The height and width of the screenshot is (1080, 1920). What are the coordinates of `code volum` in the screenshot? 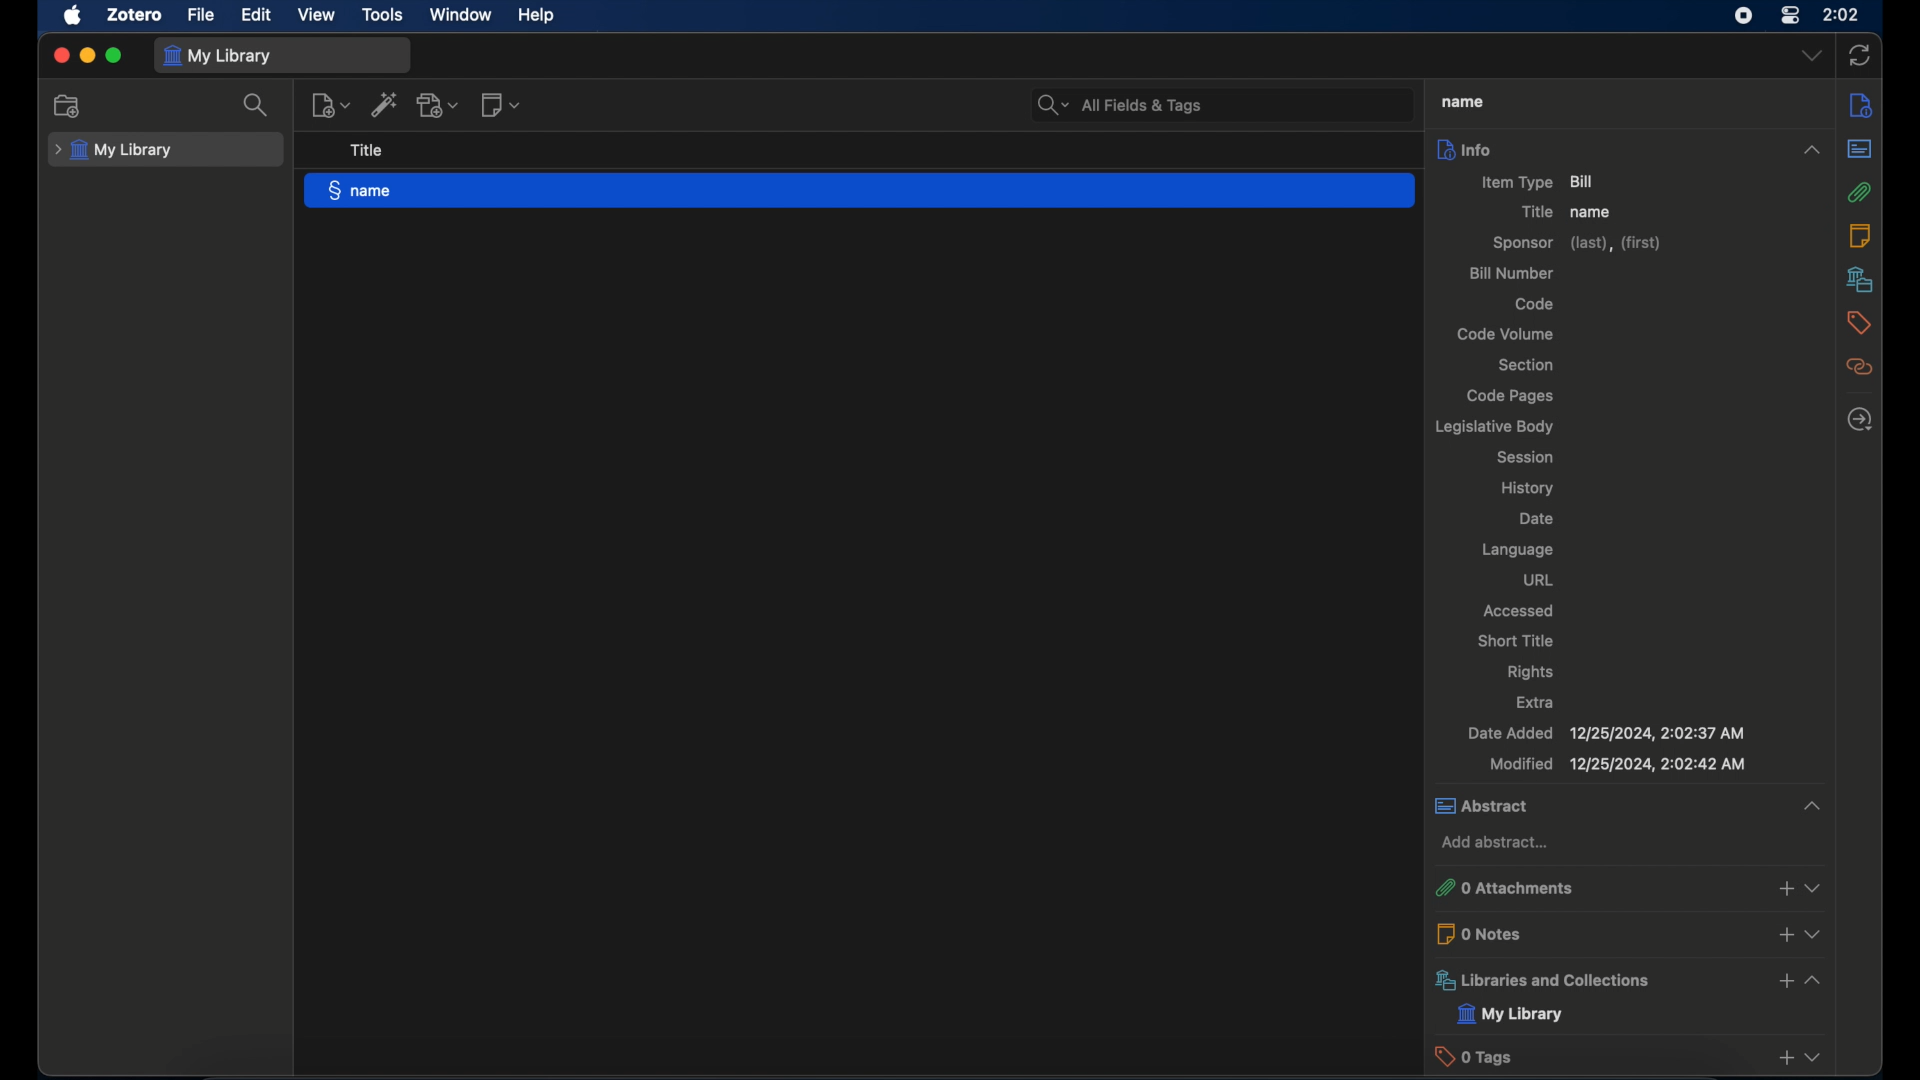 It's located at (1506, 335).